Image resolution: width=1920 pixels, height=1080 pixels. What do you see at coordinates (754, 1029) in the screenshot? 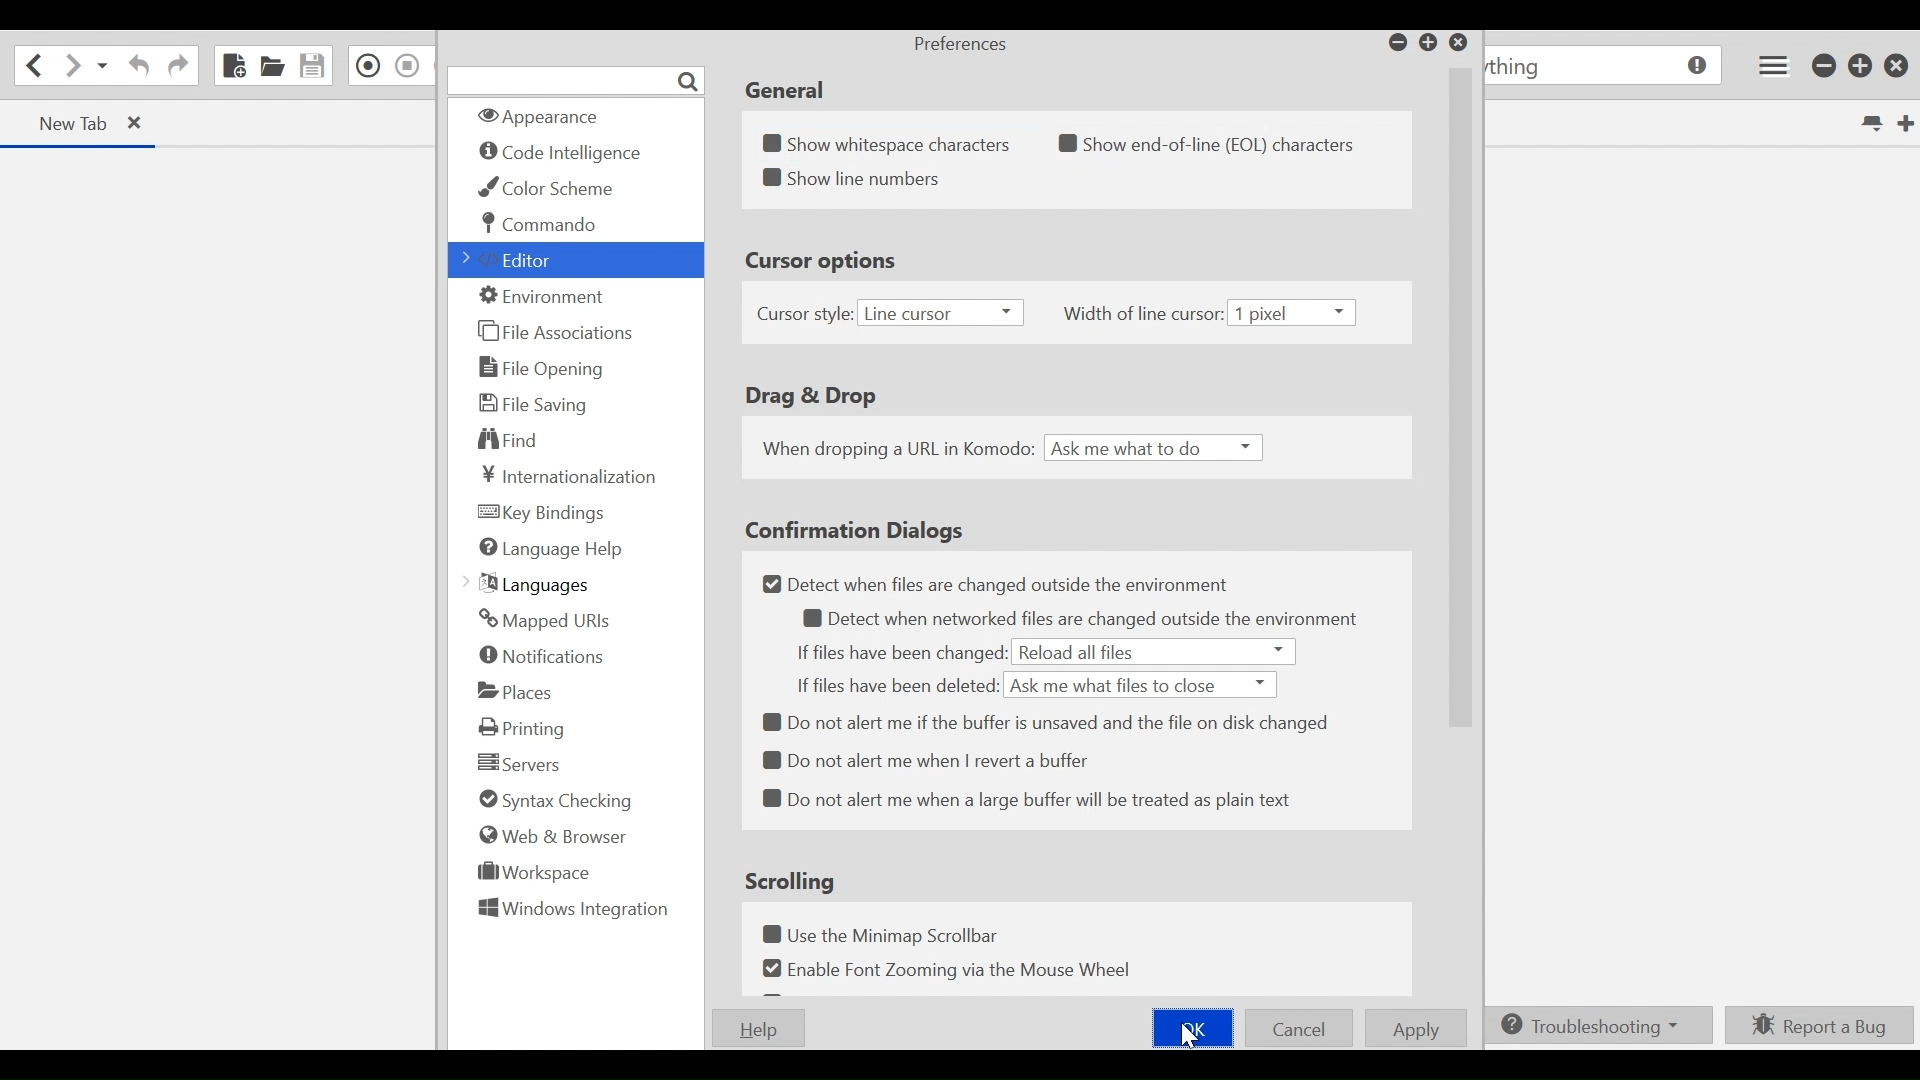
I see `Help` at bounding box center [754, 1029].